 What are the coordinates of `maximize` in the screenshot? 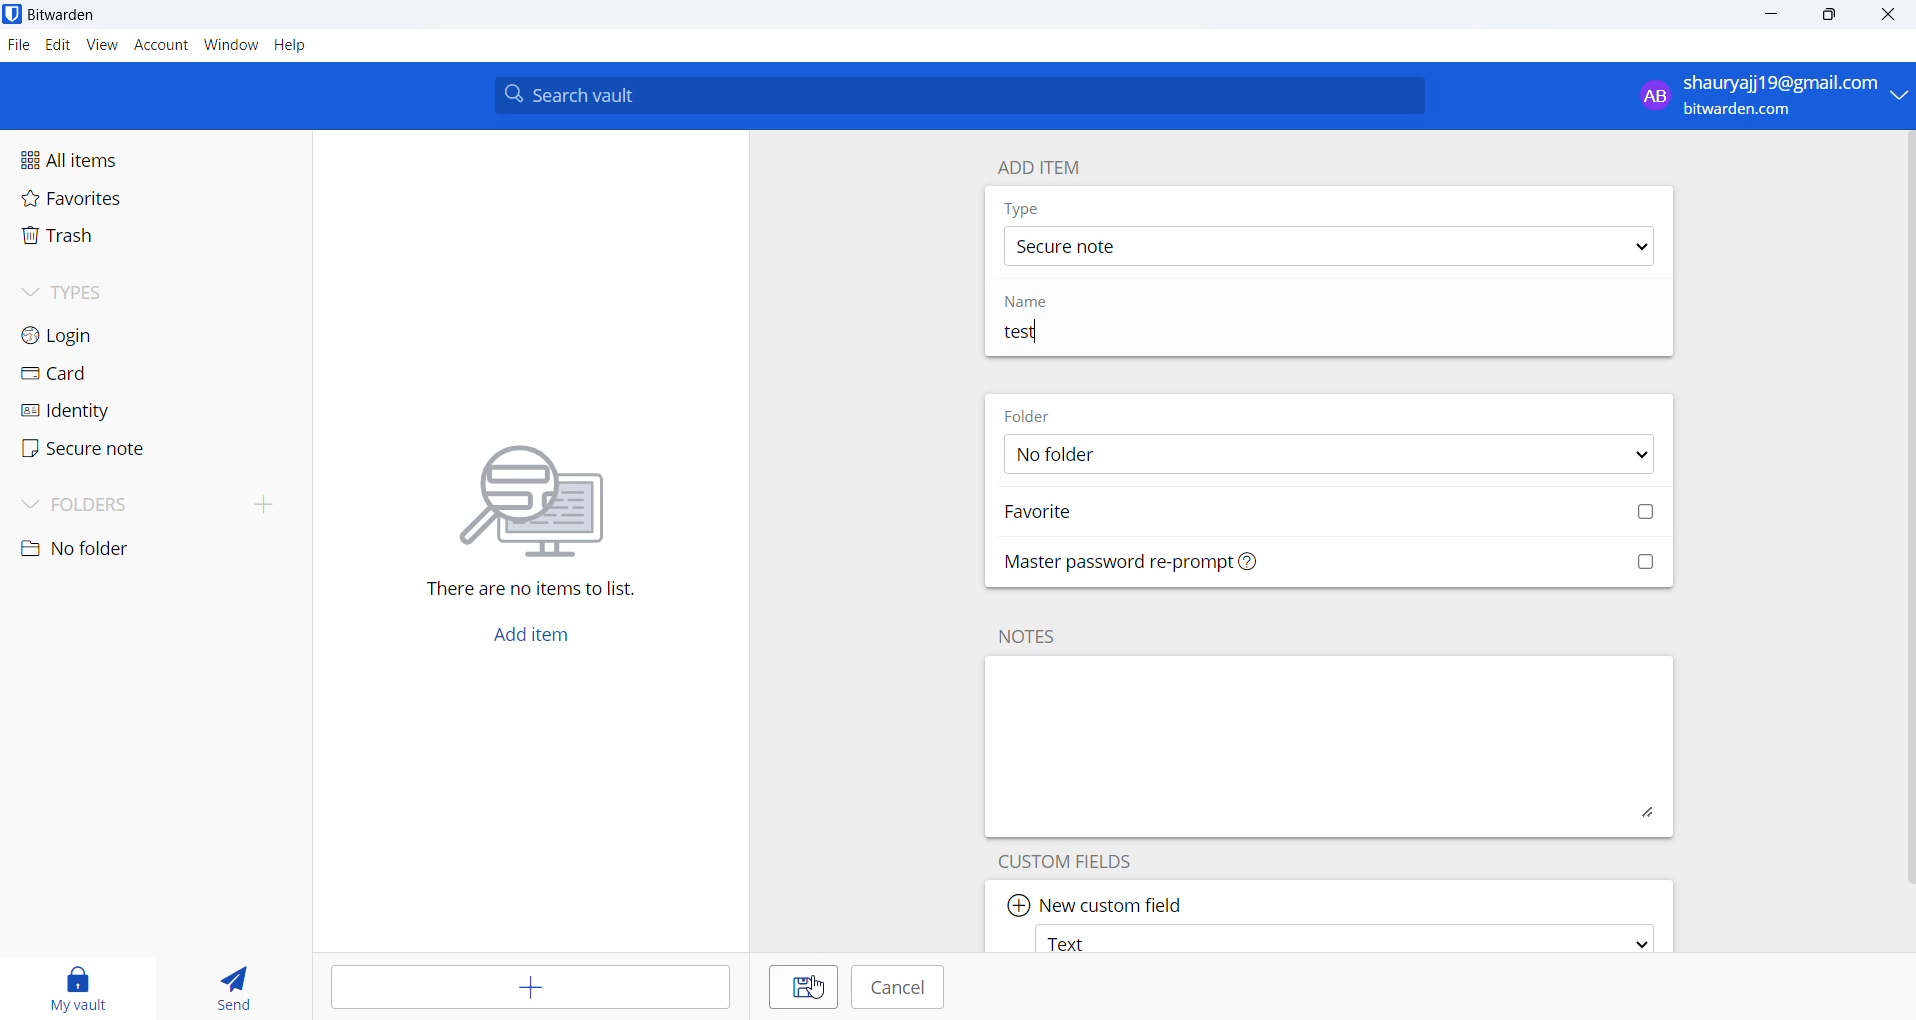 It's located at (1830, 15).